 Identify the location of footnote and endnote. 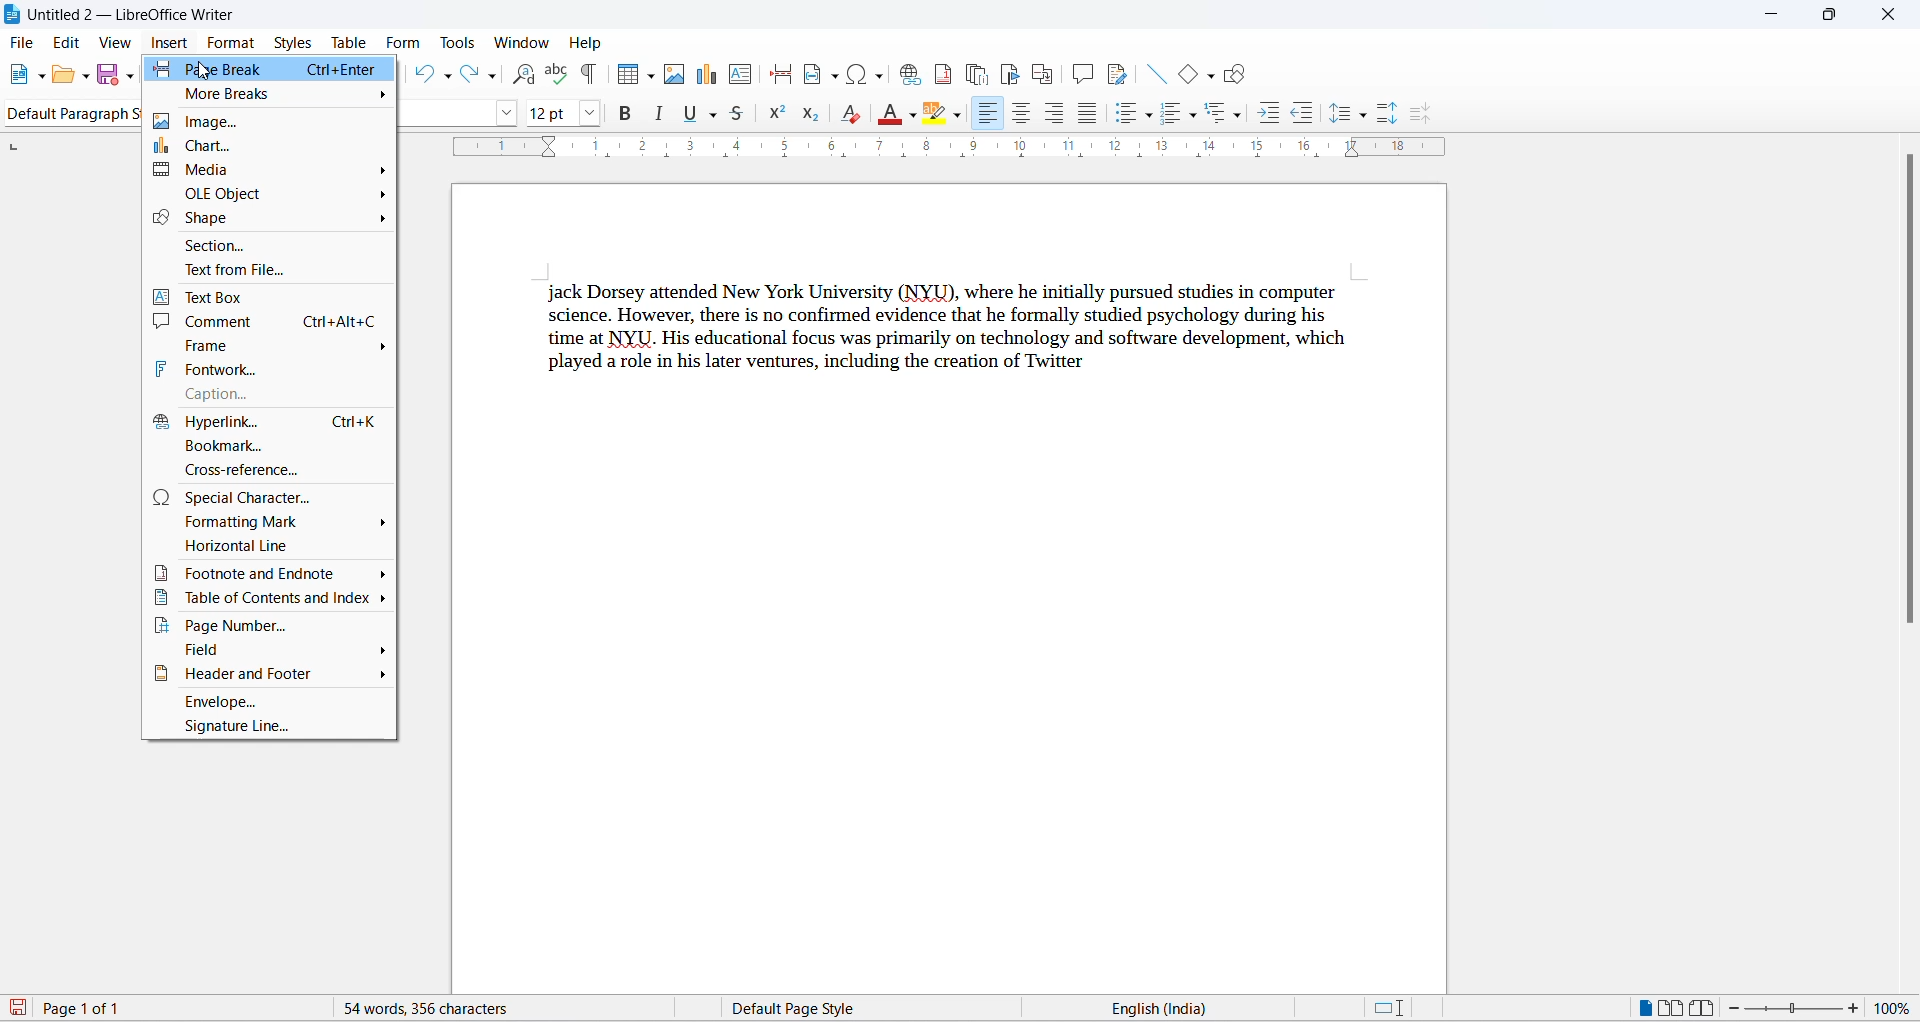
(270, 575).